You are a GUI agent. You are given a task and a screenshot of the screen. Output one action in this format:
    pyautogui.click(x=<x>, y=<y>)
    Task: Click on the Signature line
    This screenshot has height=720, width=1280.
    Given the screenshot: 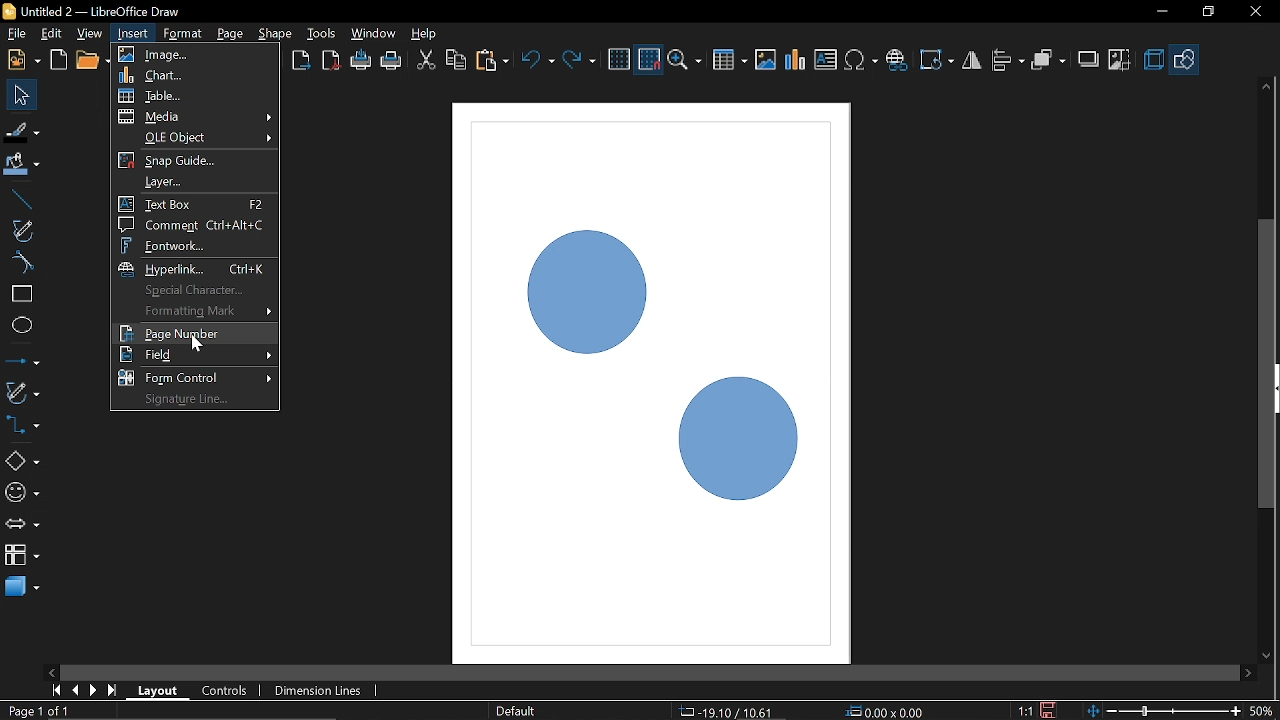 What is the action you would take?
    pyautogui.click(x=196, y=399)
    